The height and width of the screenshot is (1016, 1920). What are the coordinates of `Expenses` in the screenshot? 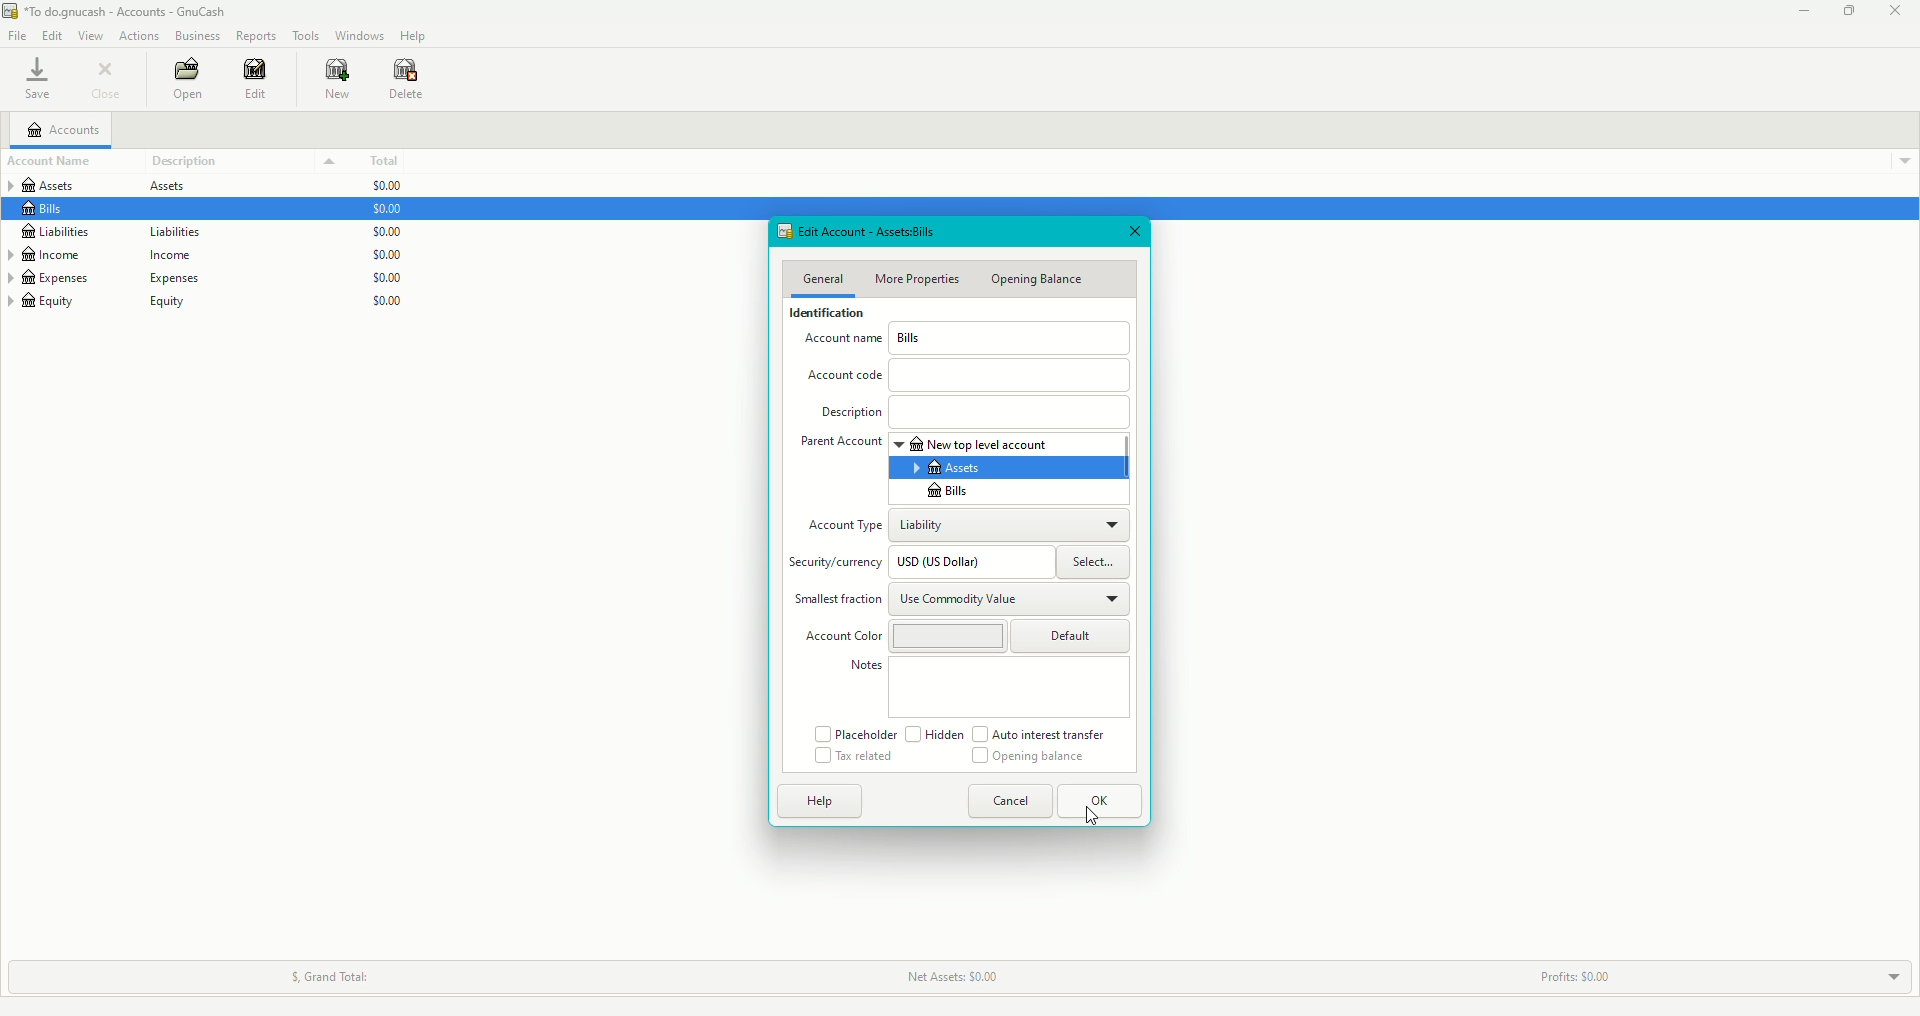 It's located at (104, 278).